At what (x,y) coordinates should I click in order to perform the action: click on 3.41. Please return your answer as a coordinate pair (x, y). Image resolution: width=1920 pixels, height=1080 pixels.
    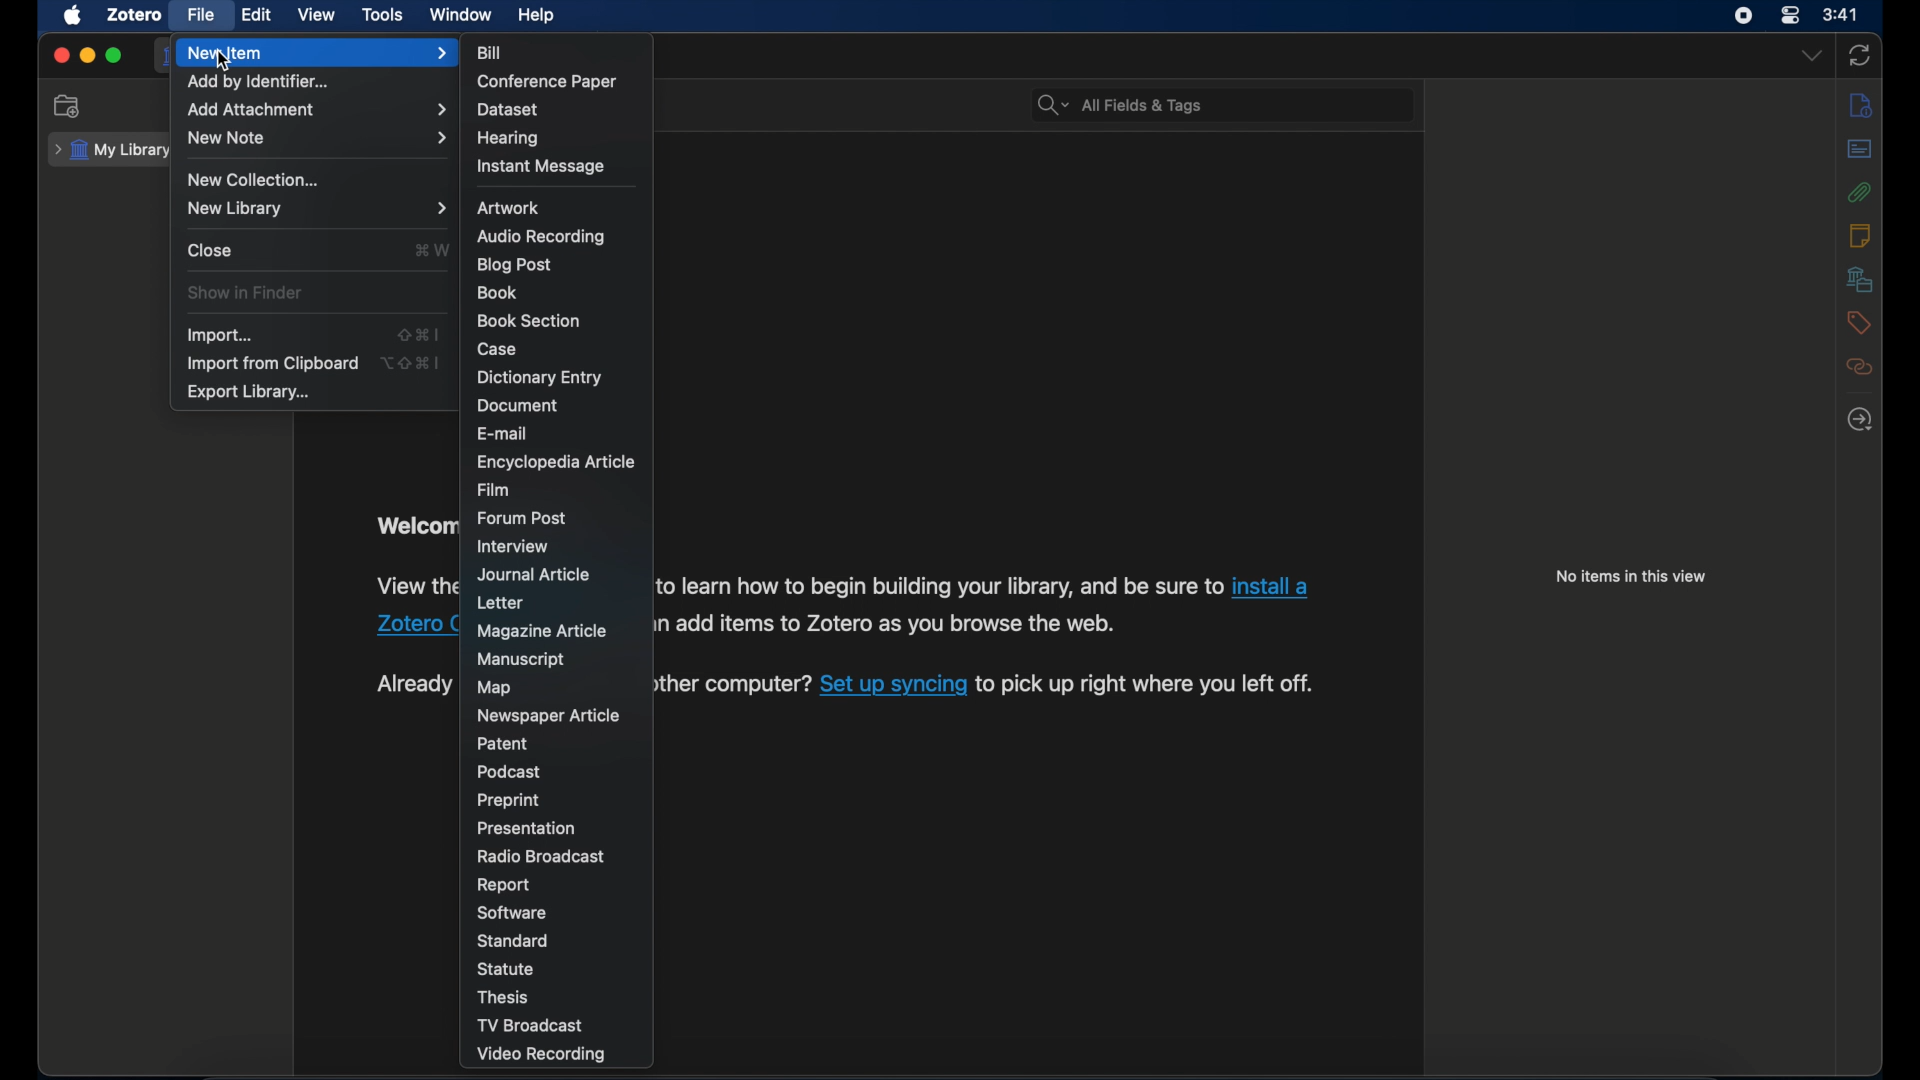
    Looking at the image, I should click on (1841, 16).